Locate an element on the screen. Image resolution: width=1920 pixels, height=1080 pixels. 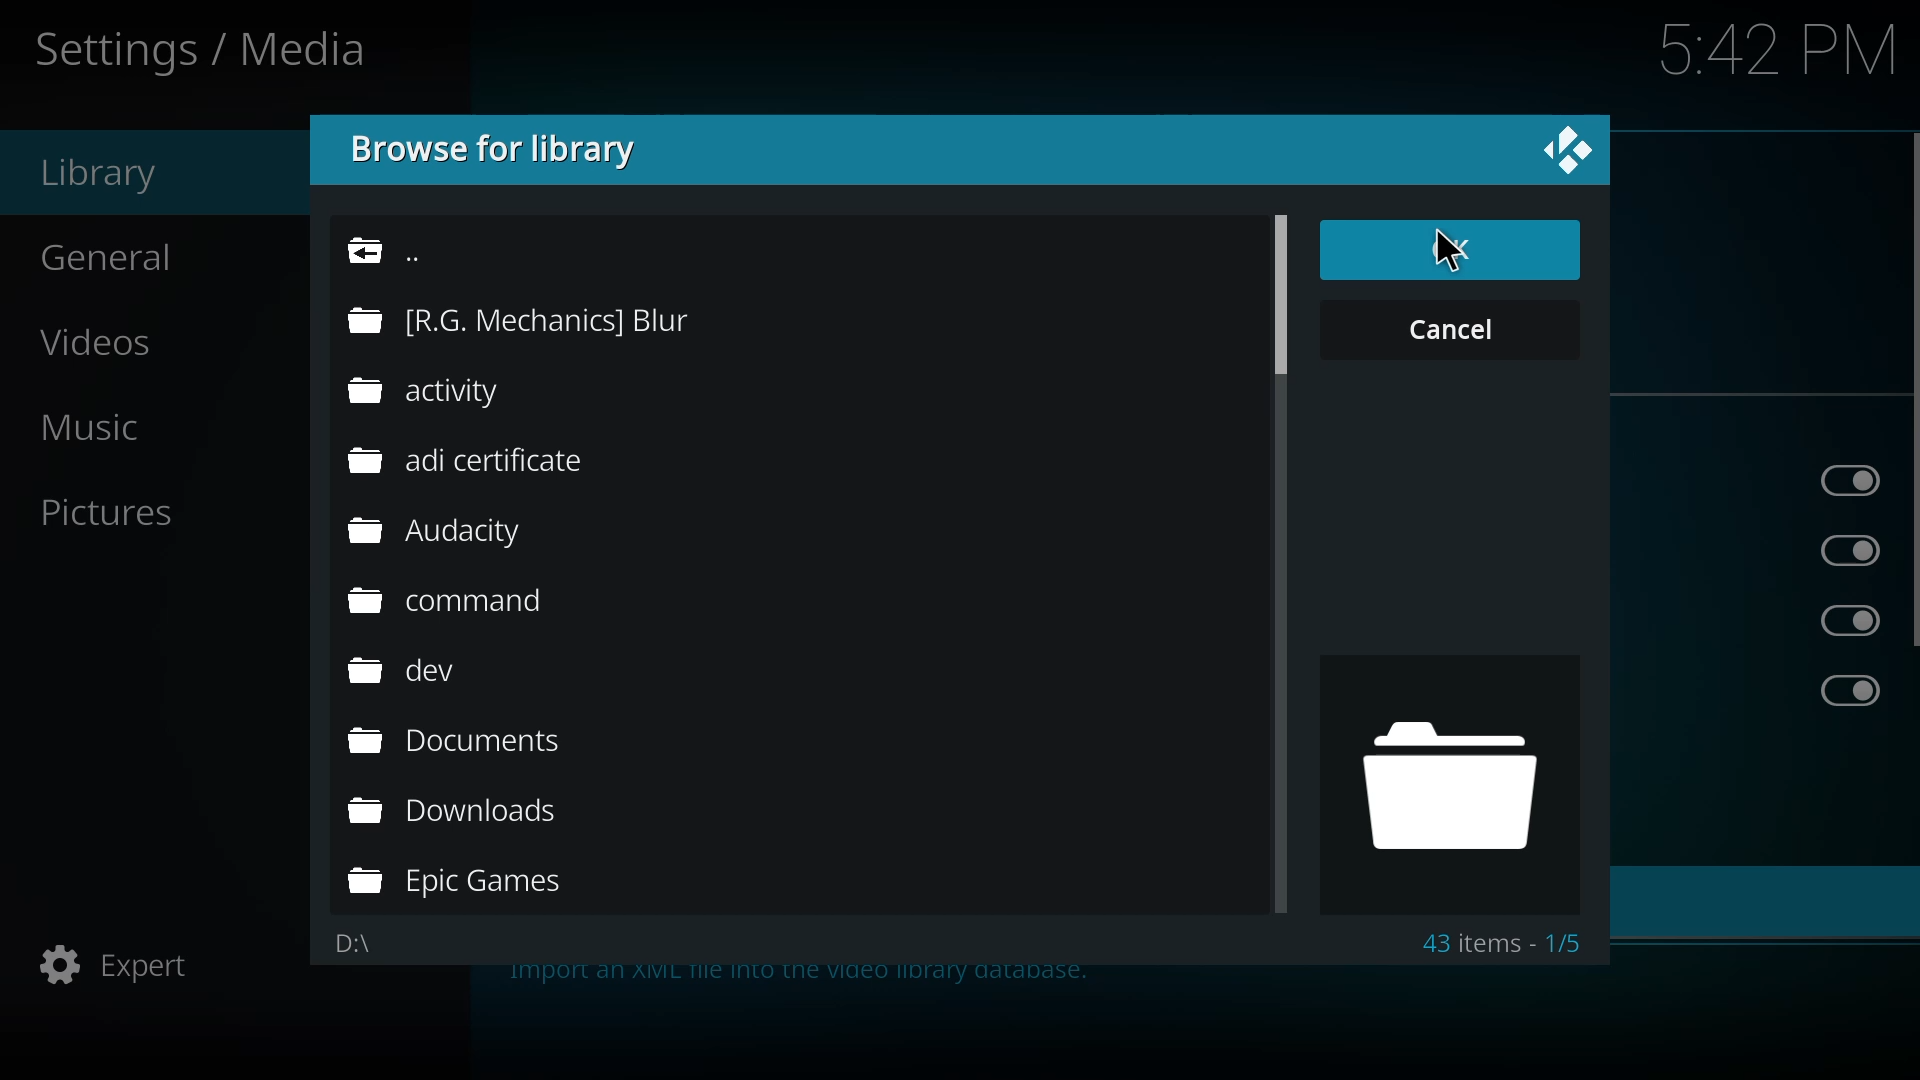
folder is located at coordinates (458, 814).